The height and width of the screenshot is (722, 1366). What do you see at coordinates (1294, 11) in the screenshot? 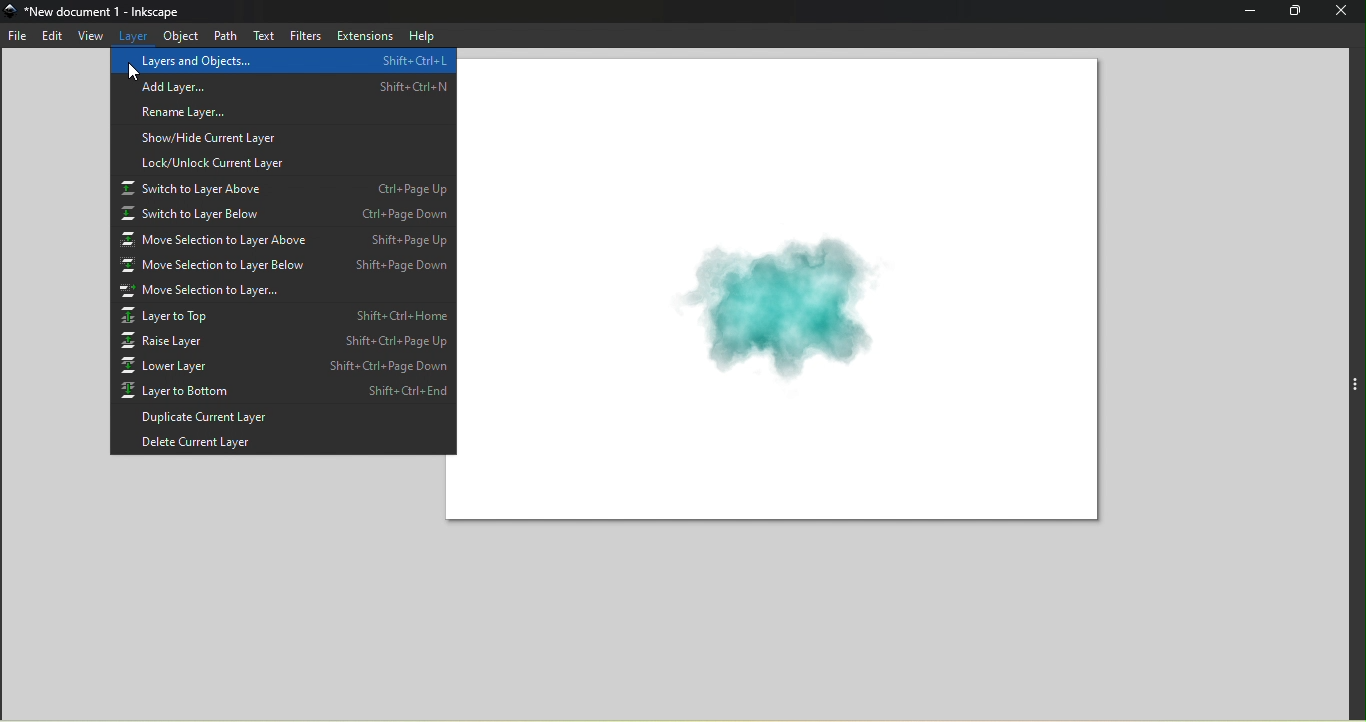
I see `Maximize` at bounding box center [1294, 11].